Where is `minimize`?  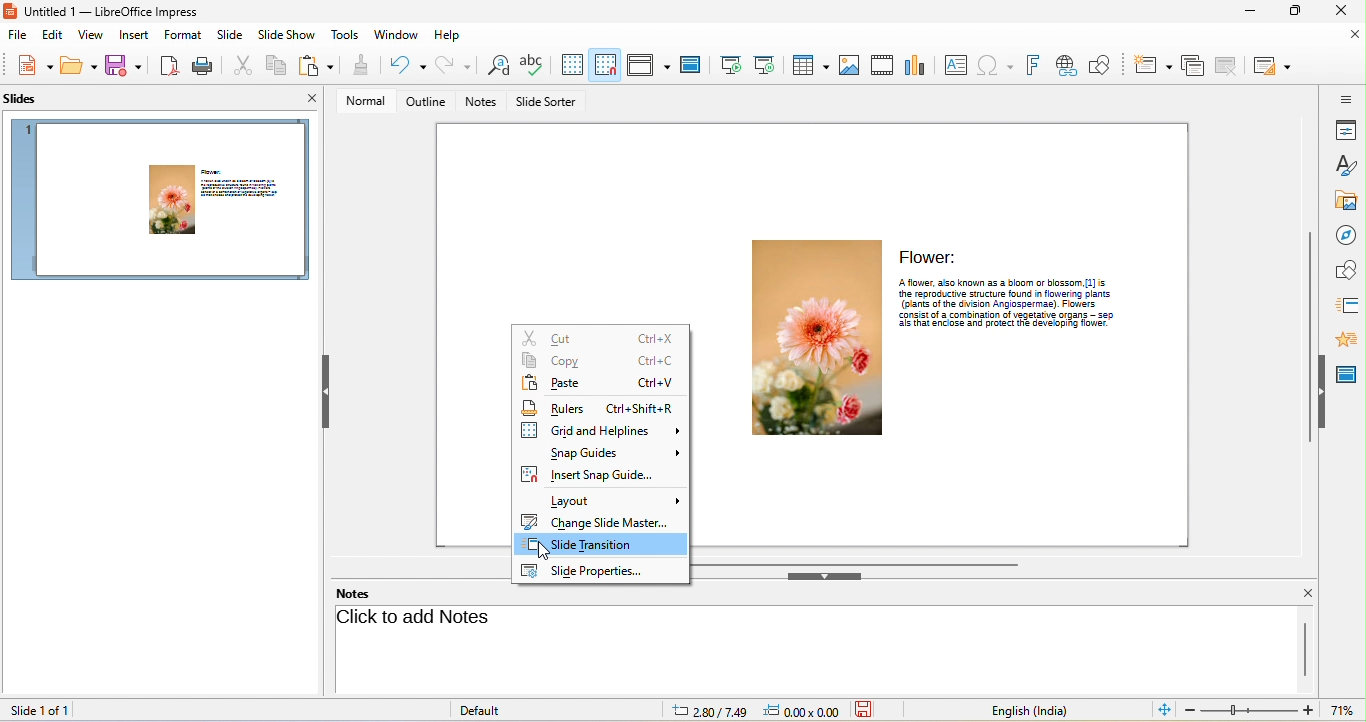
minimize is located at coordinates (1247, 12).